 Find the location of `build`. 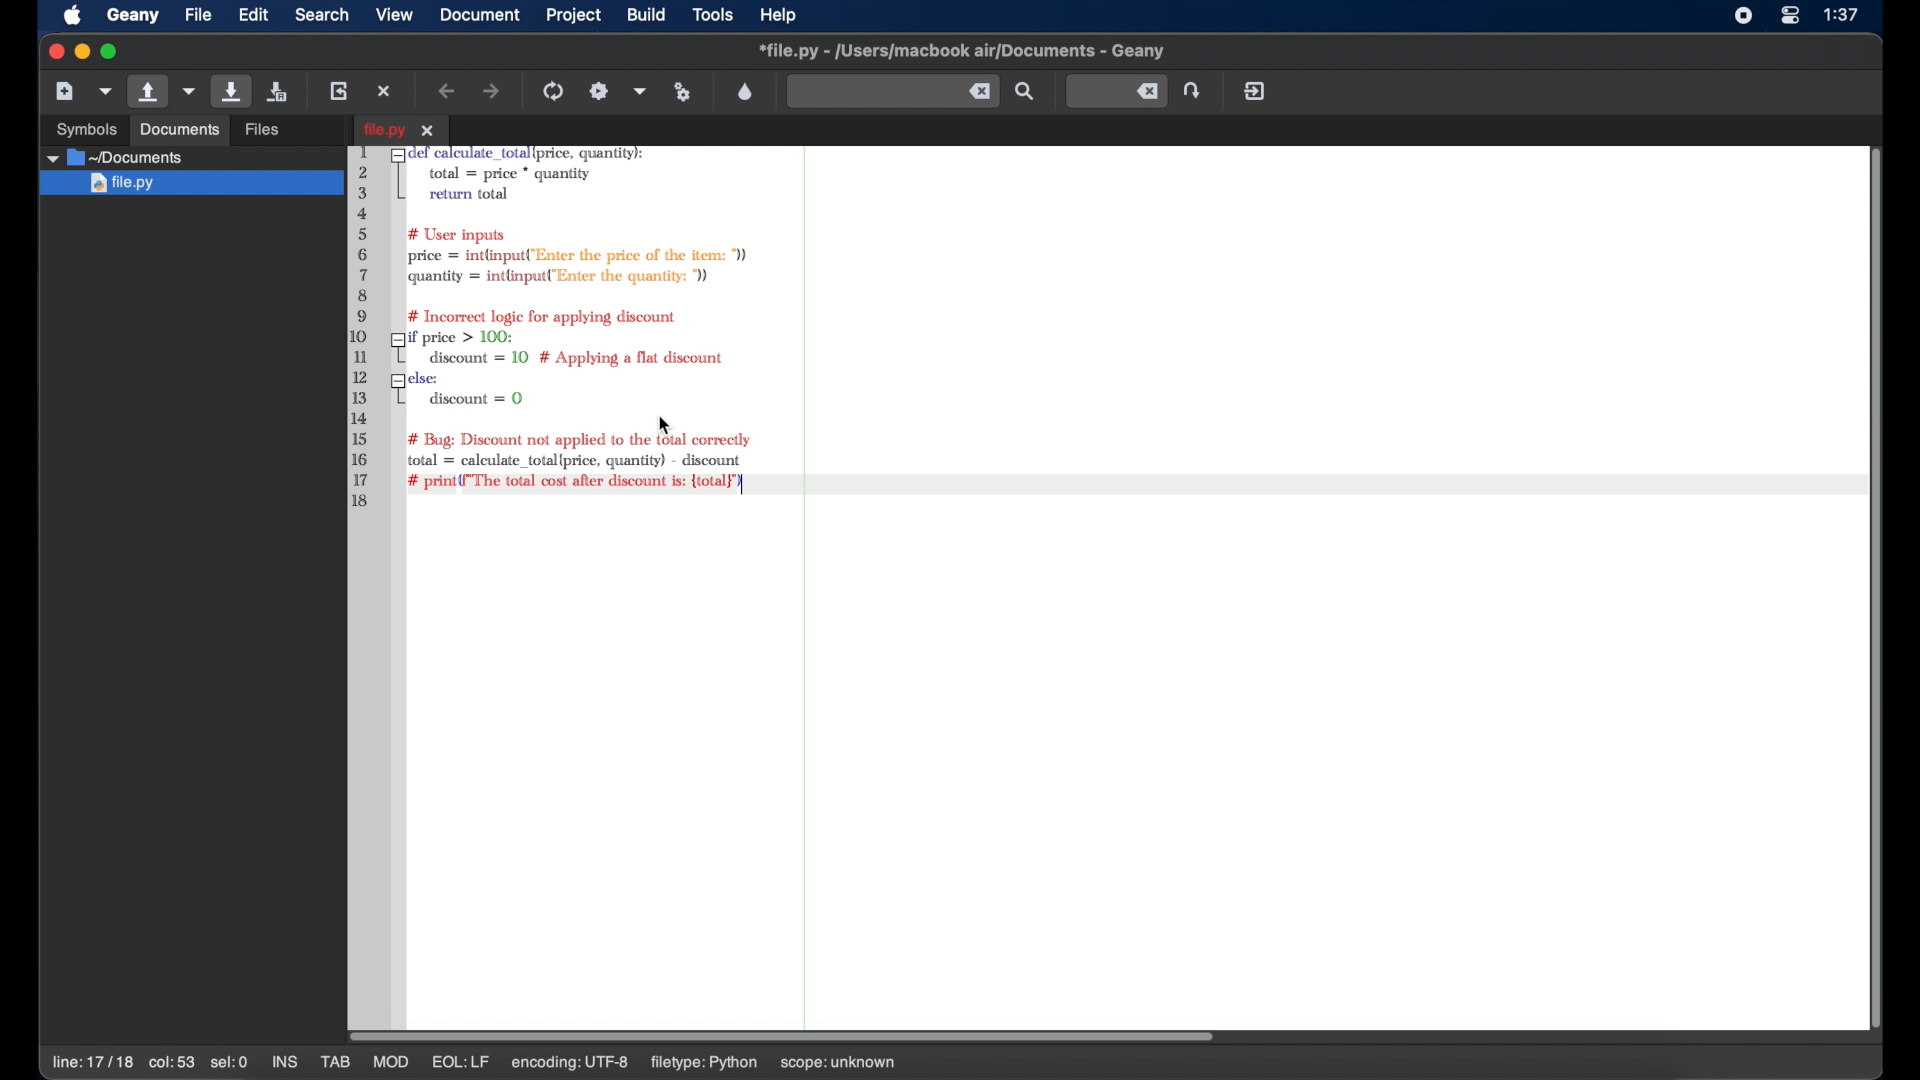

build is located at coordinates (647, 13).